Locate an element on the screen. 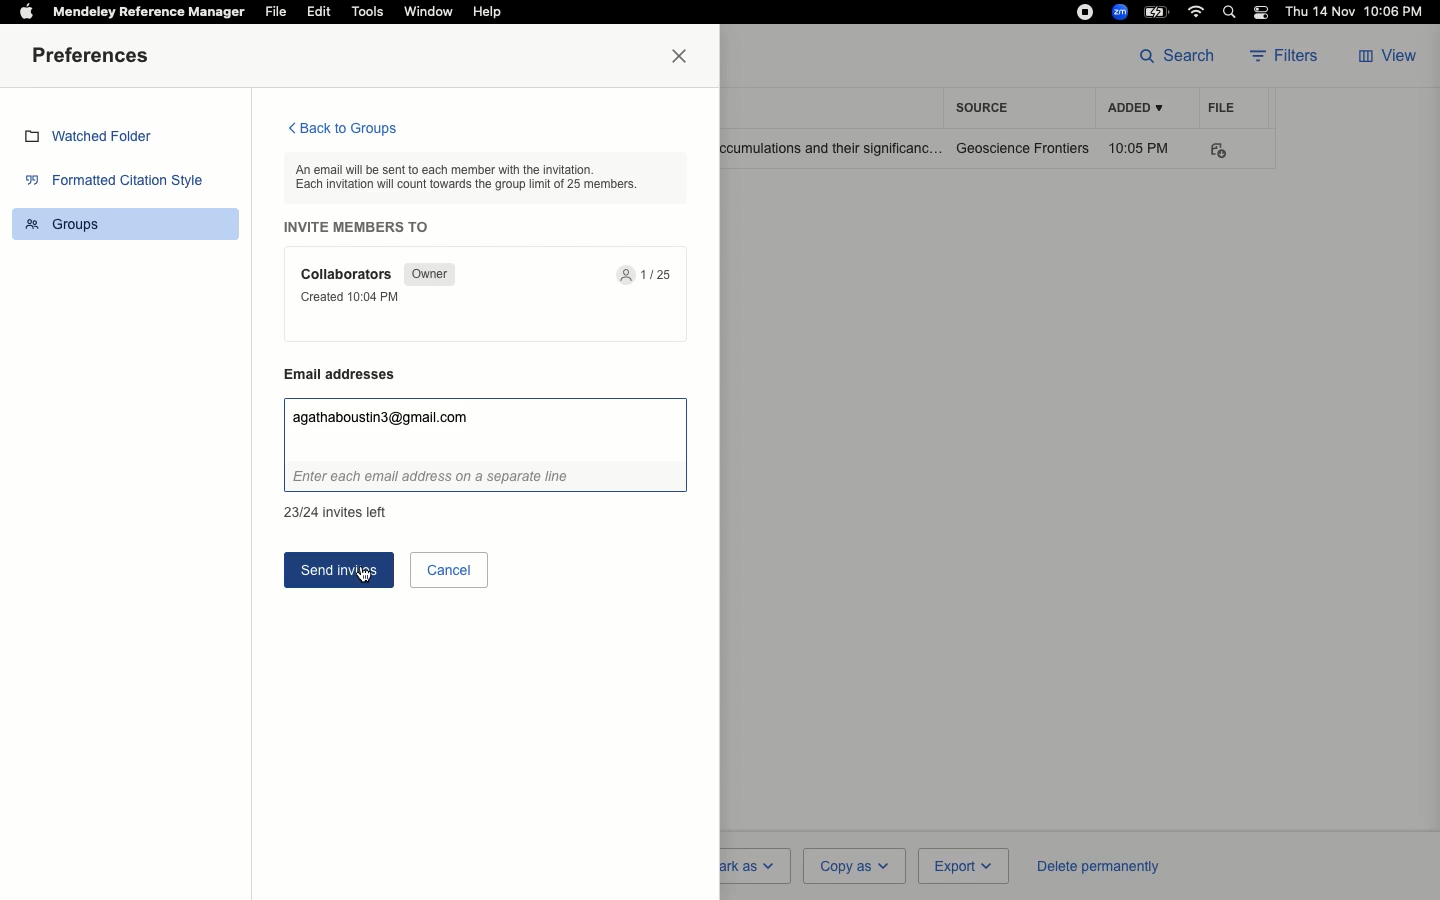 The width and height of the screenshot is (1440, 900). Search is located at coordinates (1232, 14).